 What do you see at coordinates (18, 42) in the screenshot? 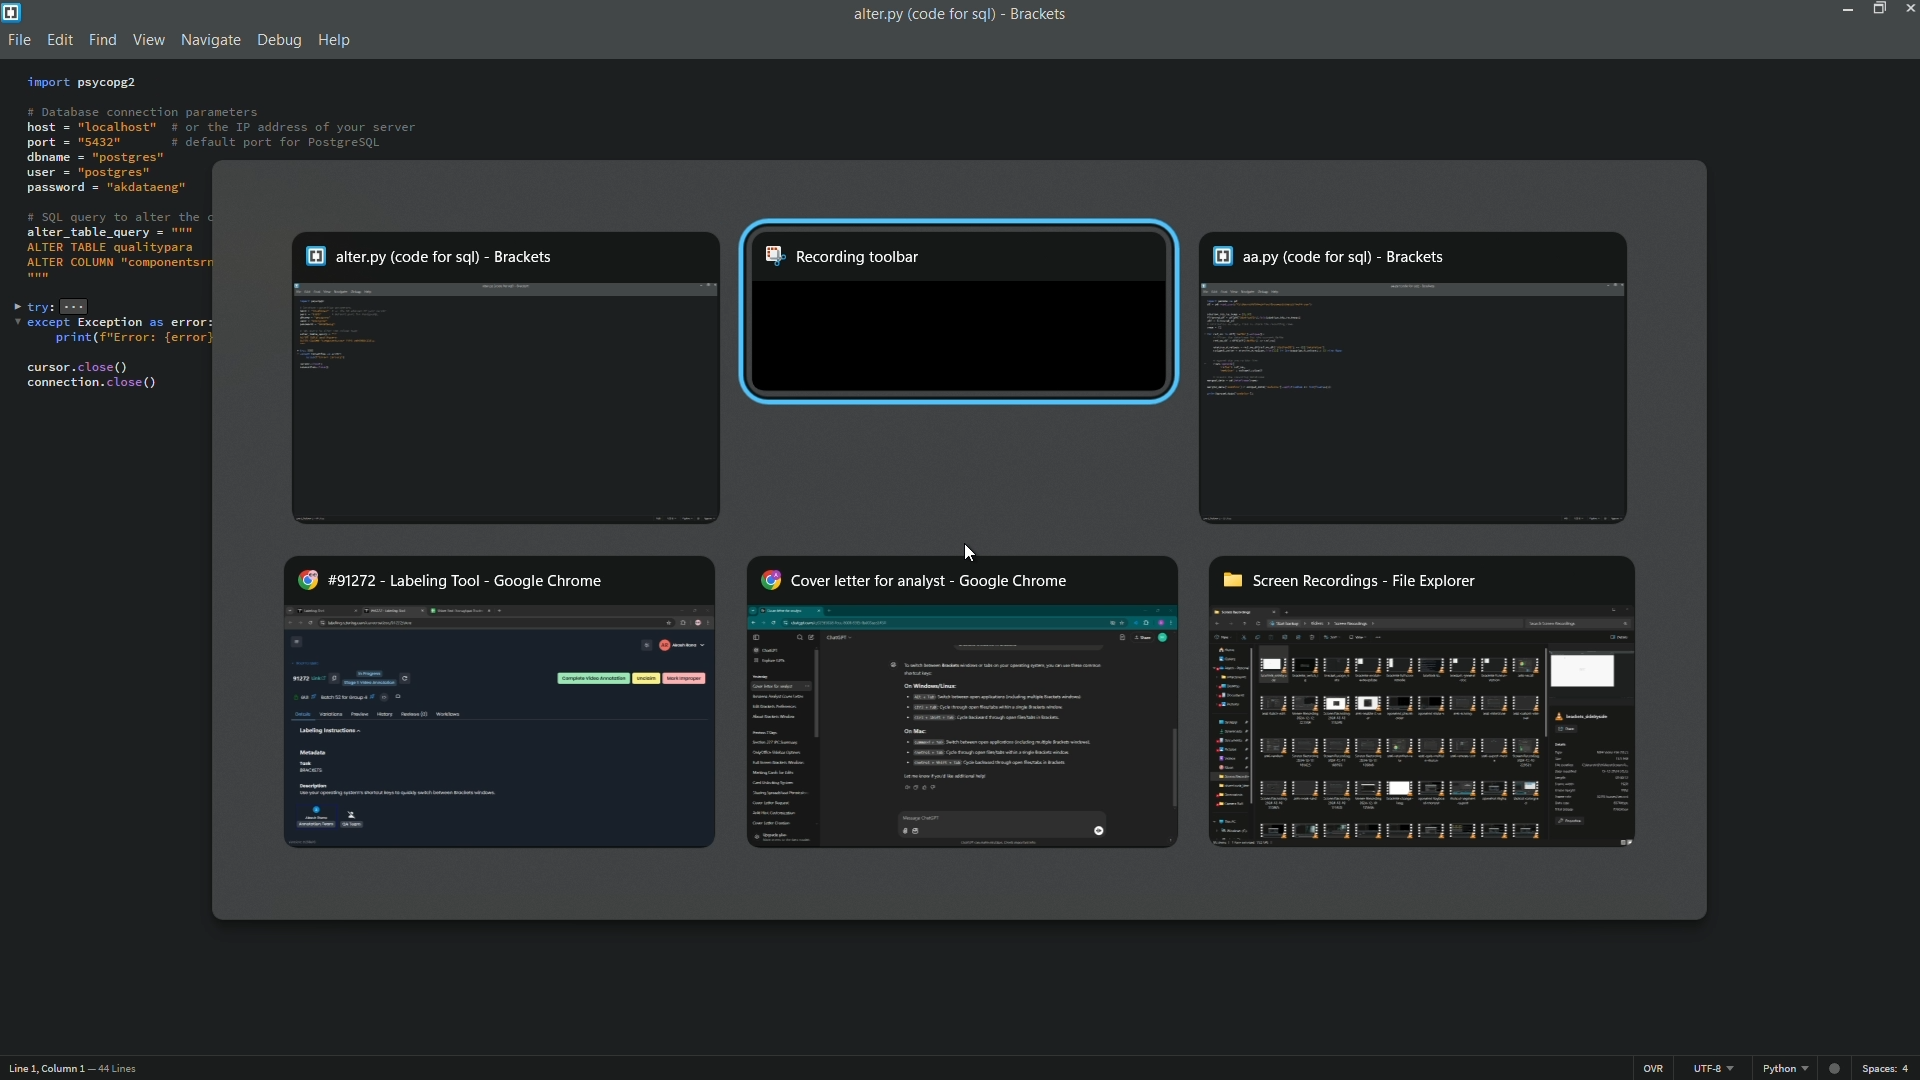
I see `file menu` at bounding box center [18, 42].